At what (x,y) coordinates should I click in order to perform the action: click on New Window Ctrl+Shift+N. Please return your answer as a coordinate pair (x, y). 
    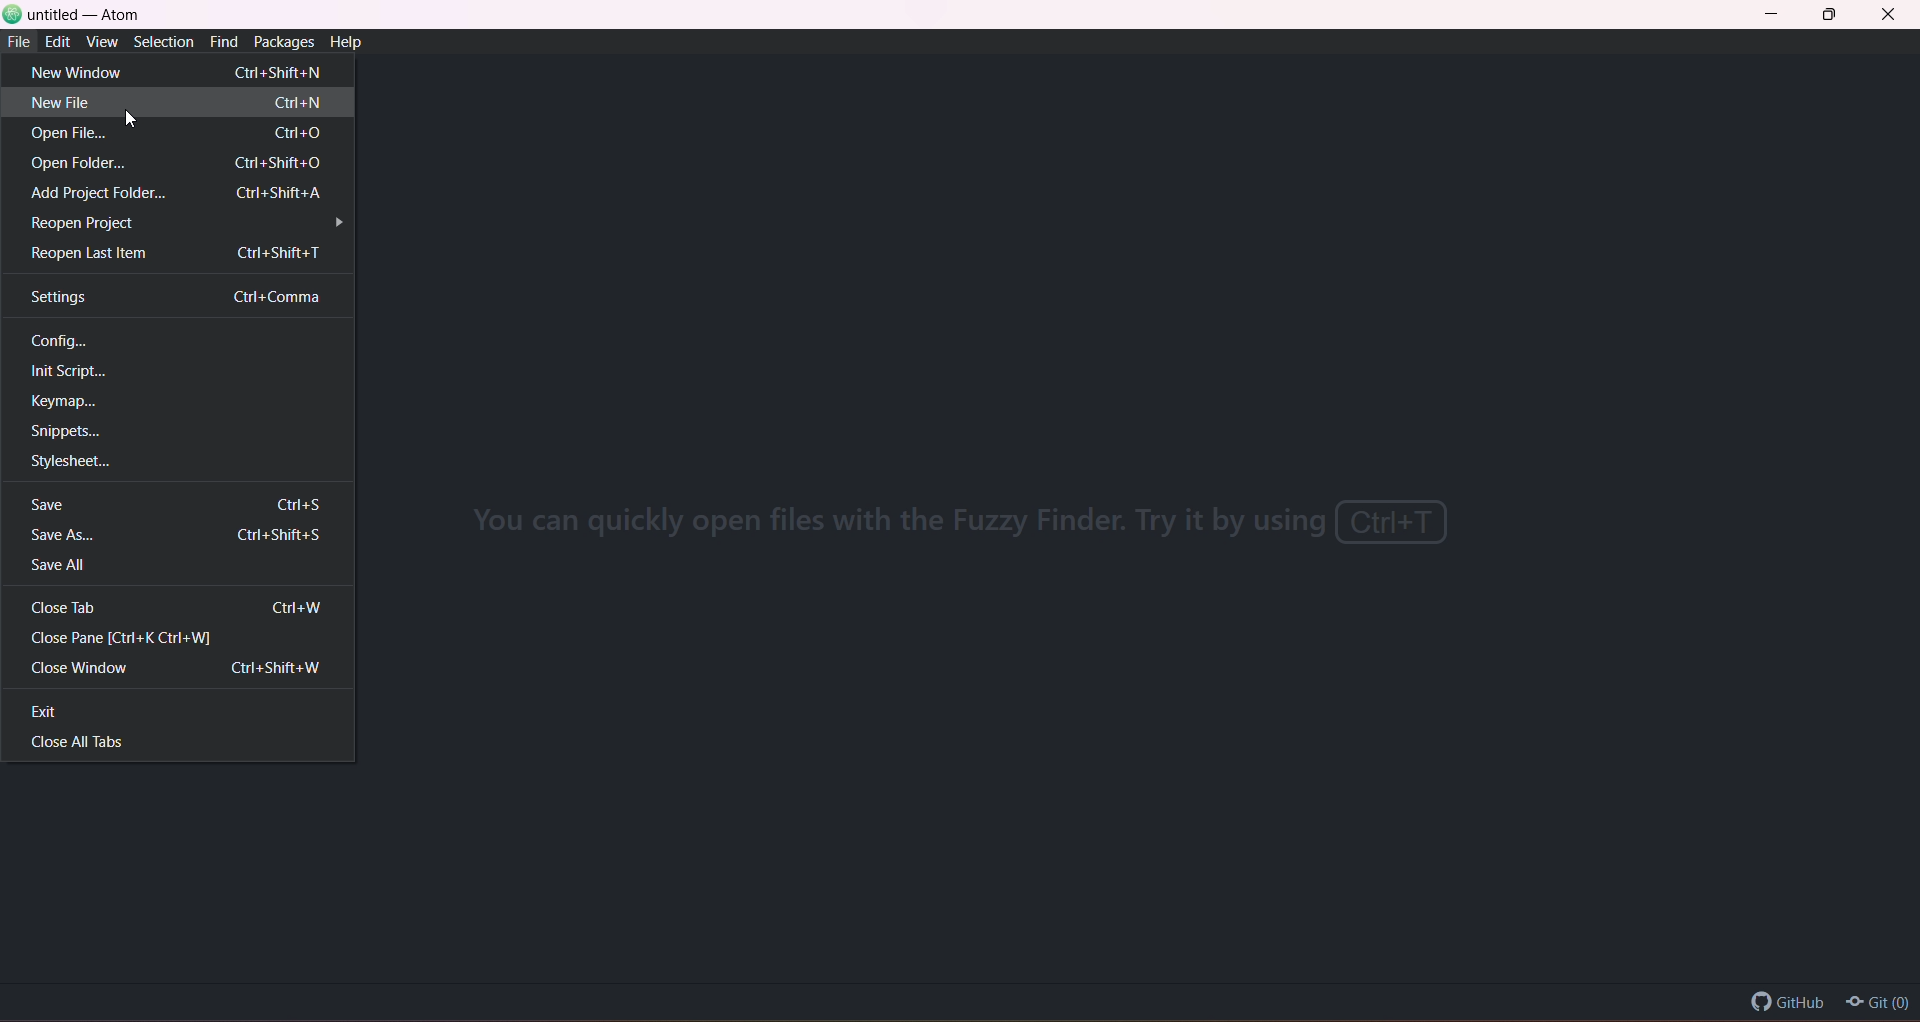
    Looking at the image, I should click on (183, 73).